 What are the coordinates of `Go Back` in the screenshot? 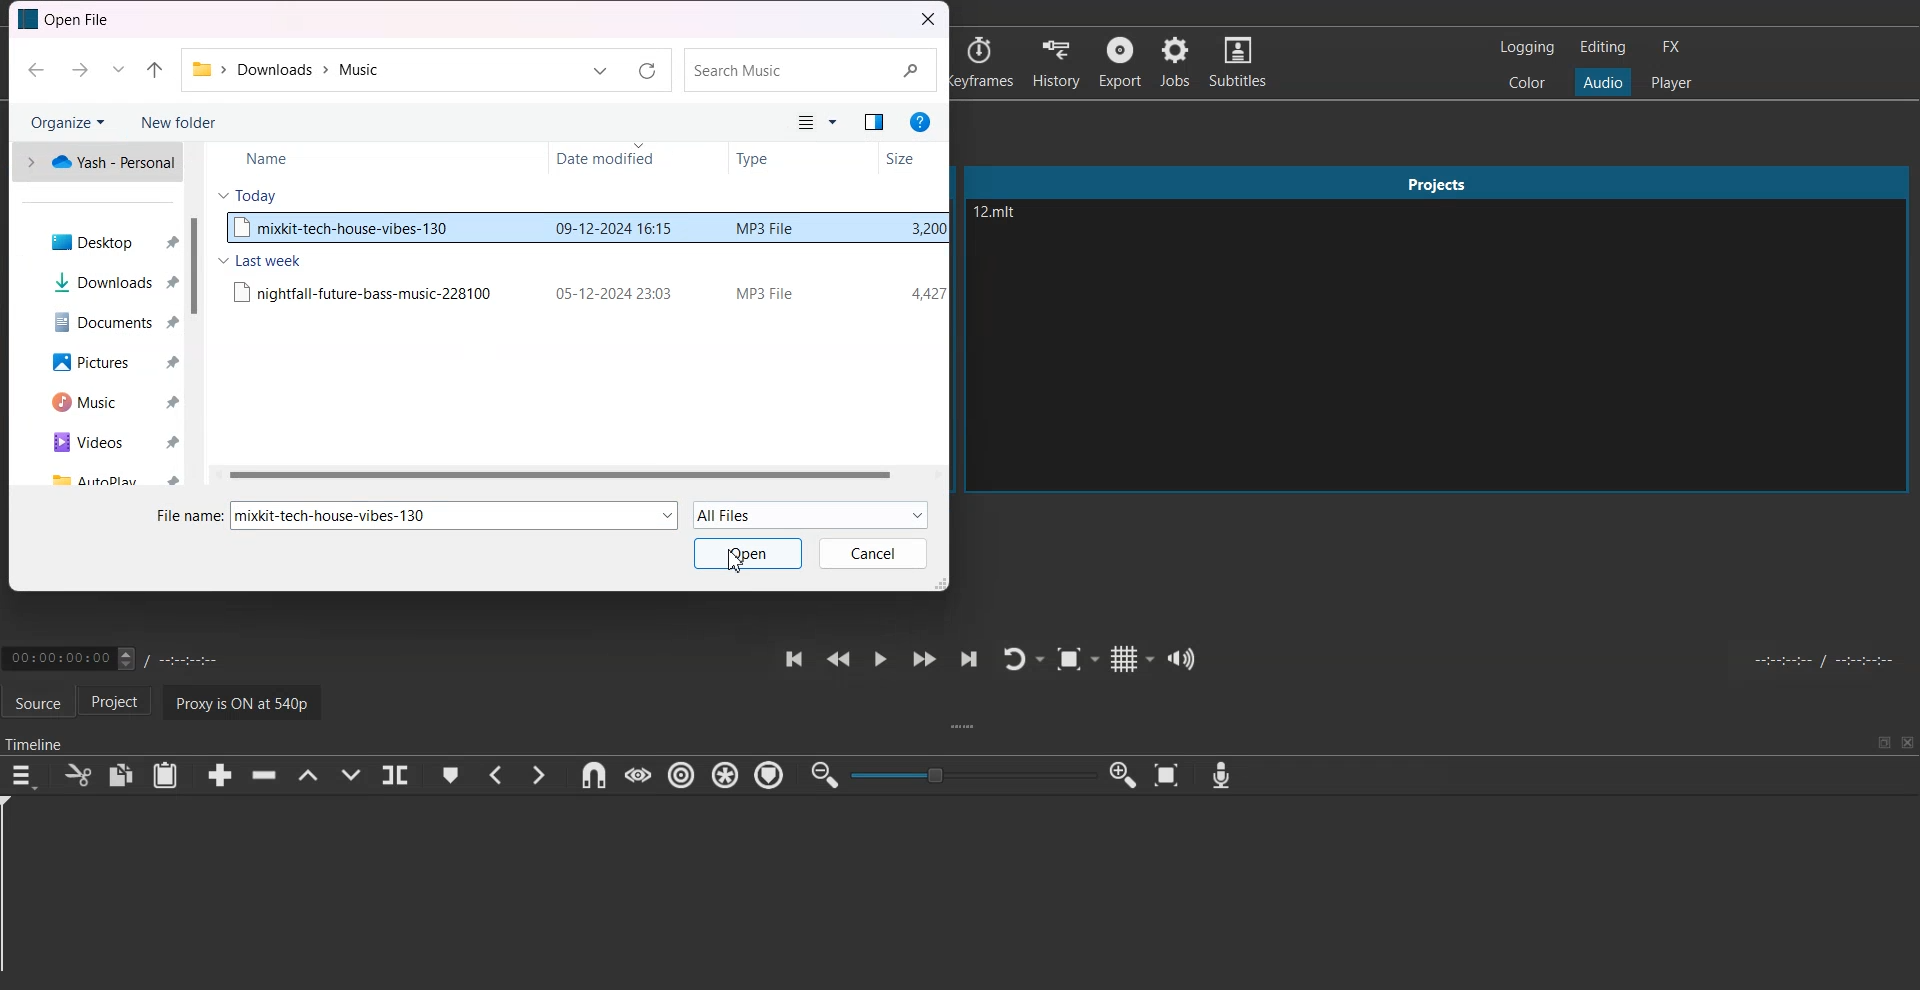 It's located at (35, 71).